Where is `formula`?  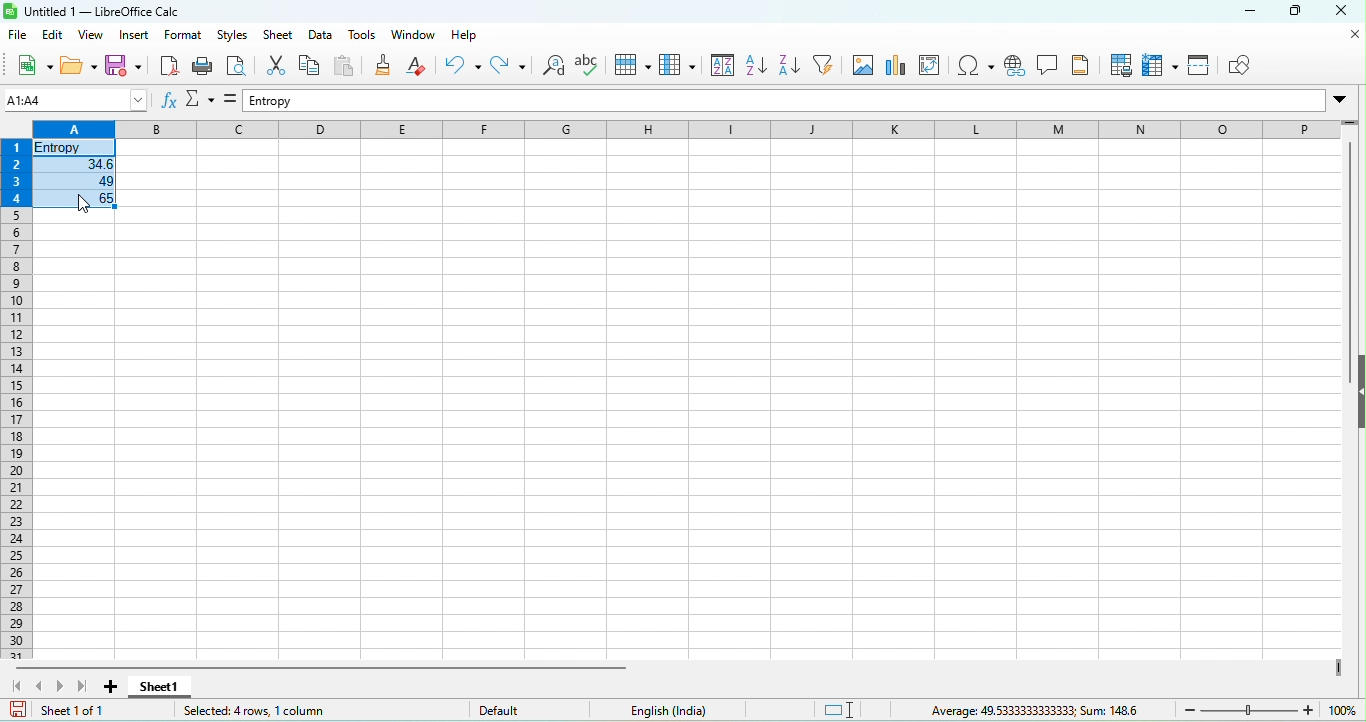 formula is located at coordinates (233, 100).